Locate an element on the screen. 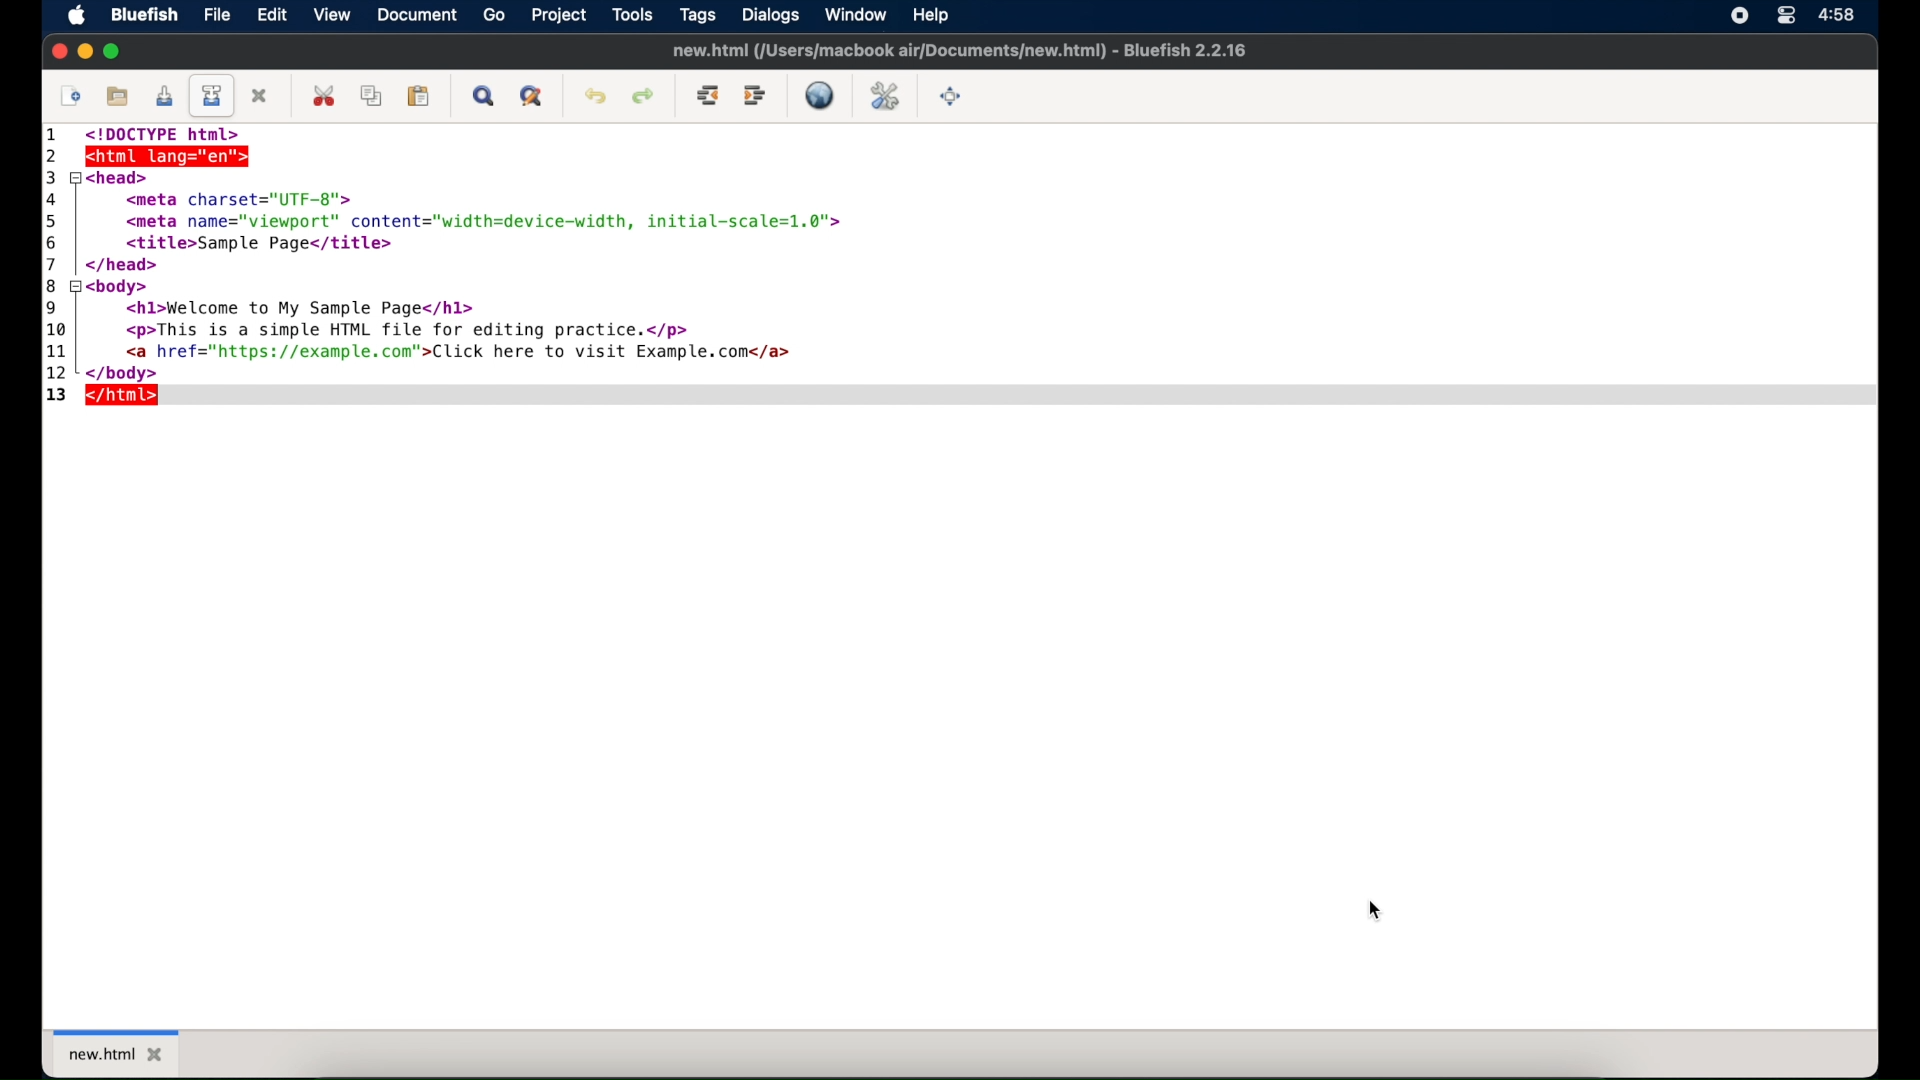  indent is located at coordinates (755, 96).